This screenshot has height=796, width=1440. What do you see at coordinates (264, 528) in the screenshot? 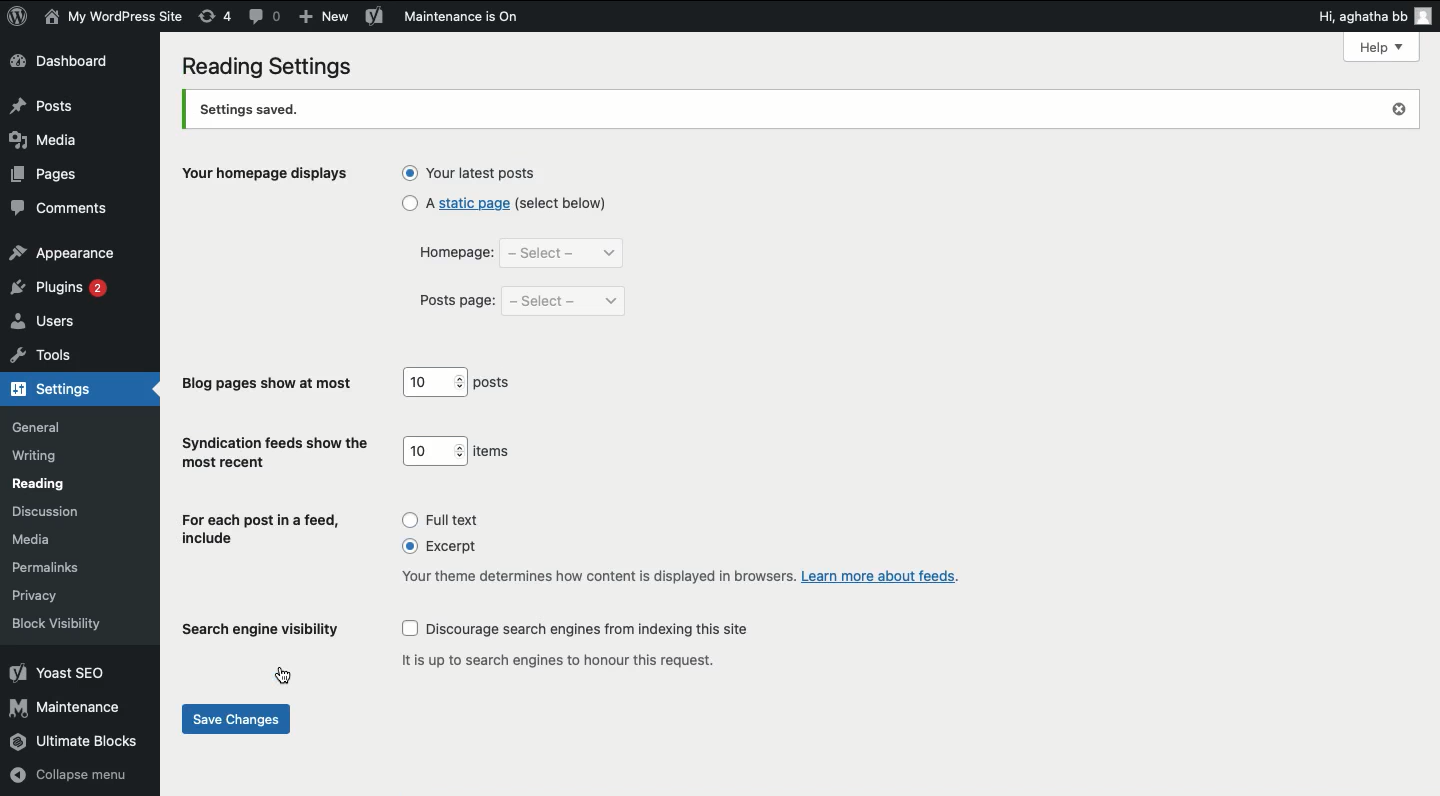
I see `for each post in a feed, include` at bounding box center [264, 528].